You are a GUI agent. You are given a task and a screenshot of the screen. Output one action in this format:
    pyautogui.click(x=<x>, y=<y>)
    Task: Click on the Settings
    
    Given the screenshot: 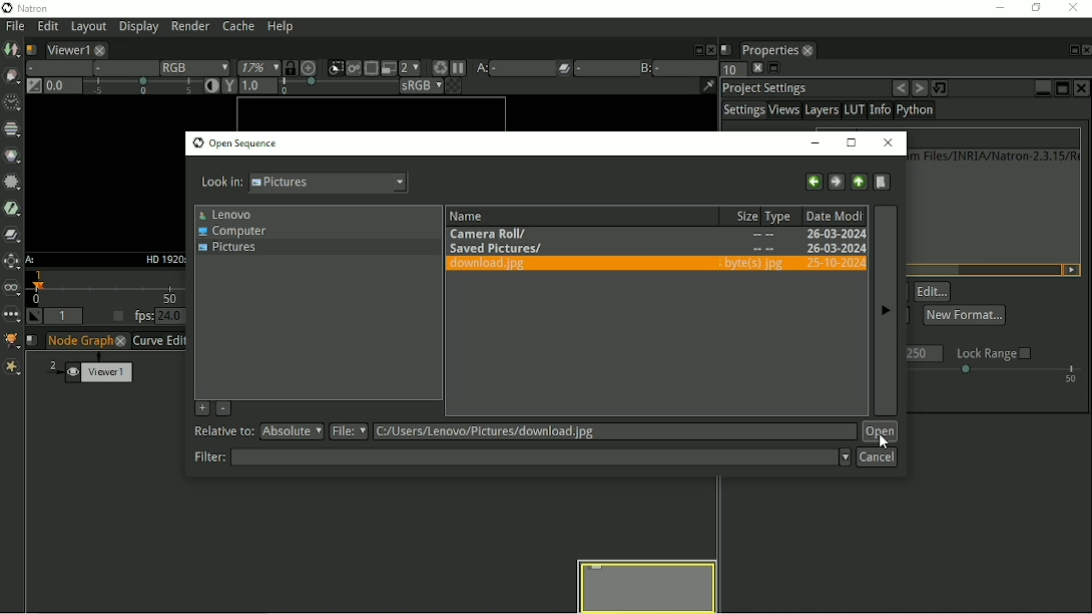 What is the action you would take?
    pyautogui.click(x=743, y=111)
    